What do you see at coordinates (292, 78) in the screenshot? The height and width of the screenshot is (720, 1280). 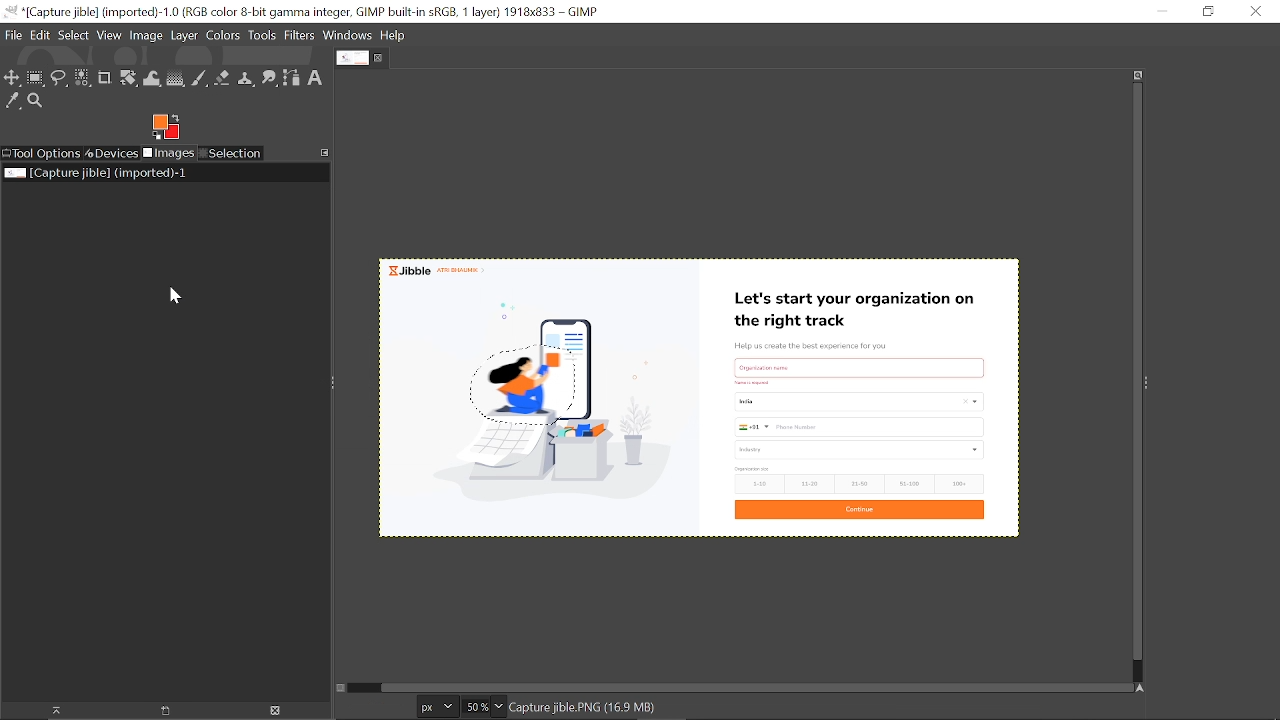 I see `Path tool` at bounding box center [292, 78].